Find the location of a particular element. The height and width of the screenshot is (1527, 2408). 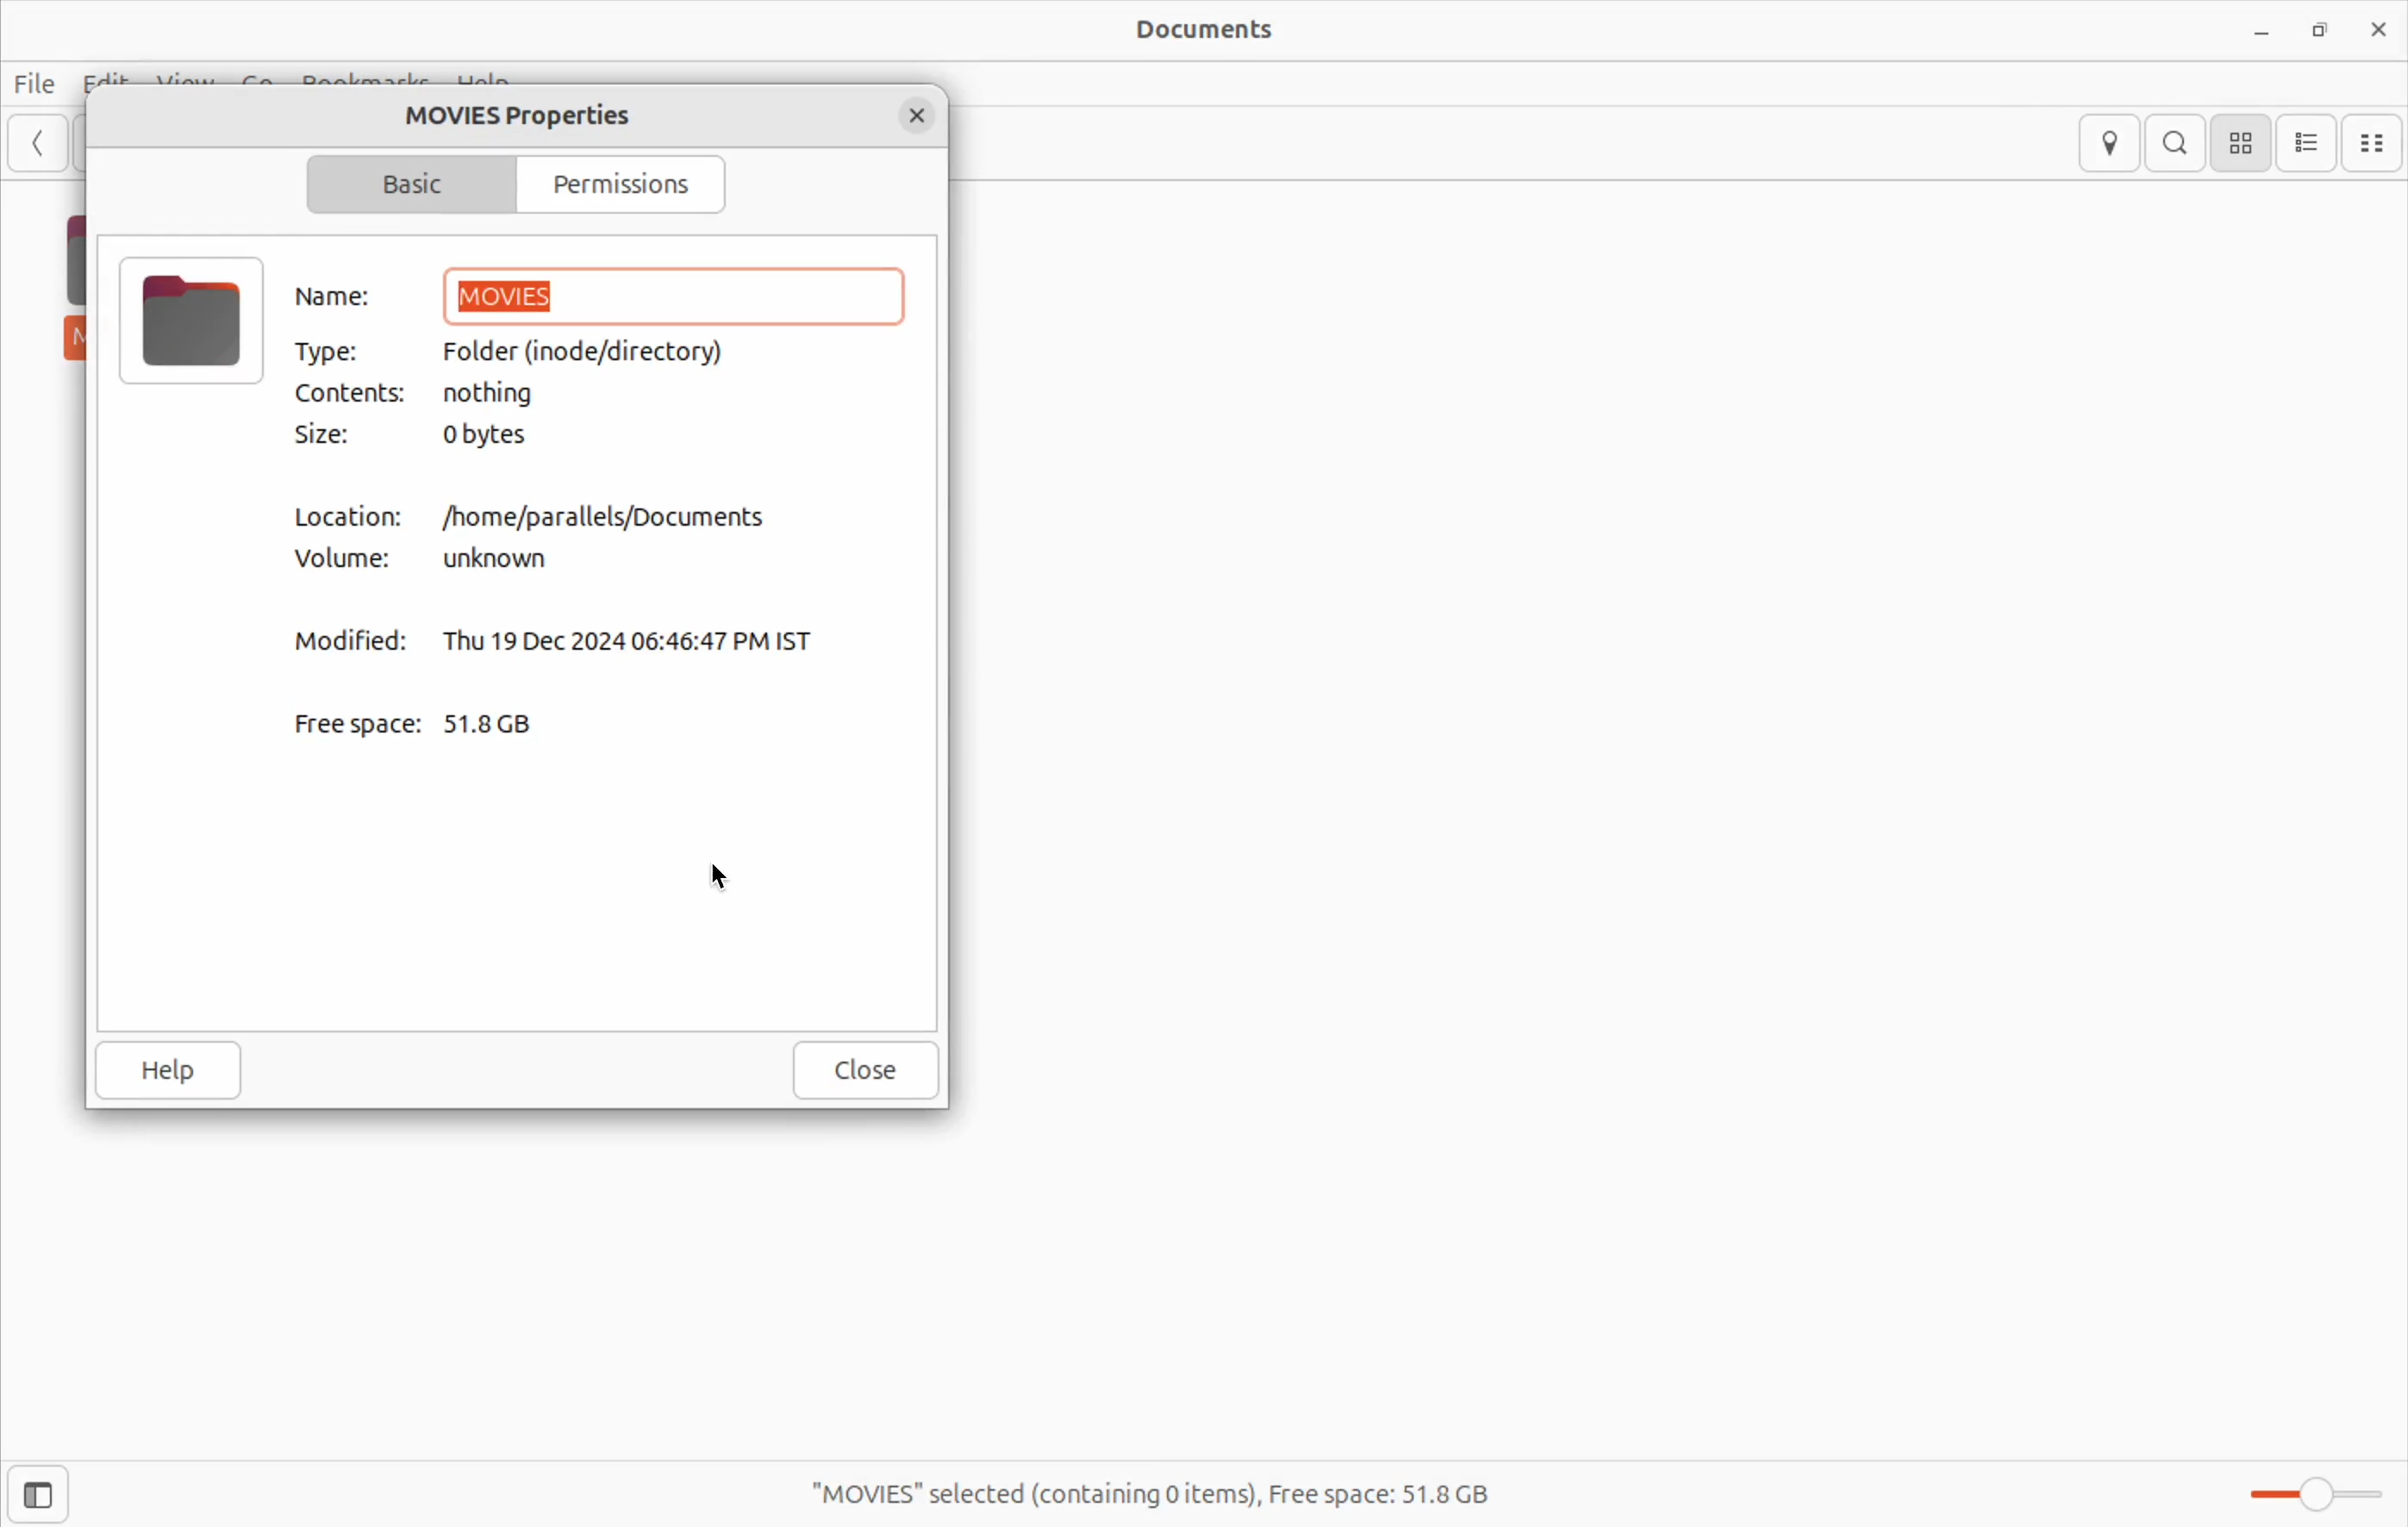

Contexts is located at coordinates (348, 392).